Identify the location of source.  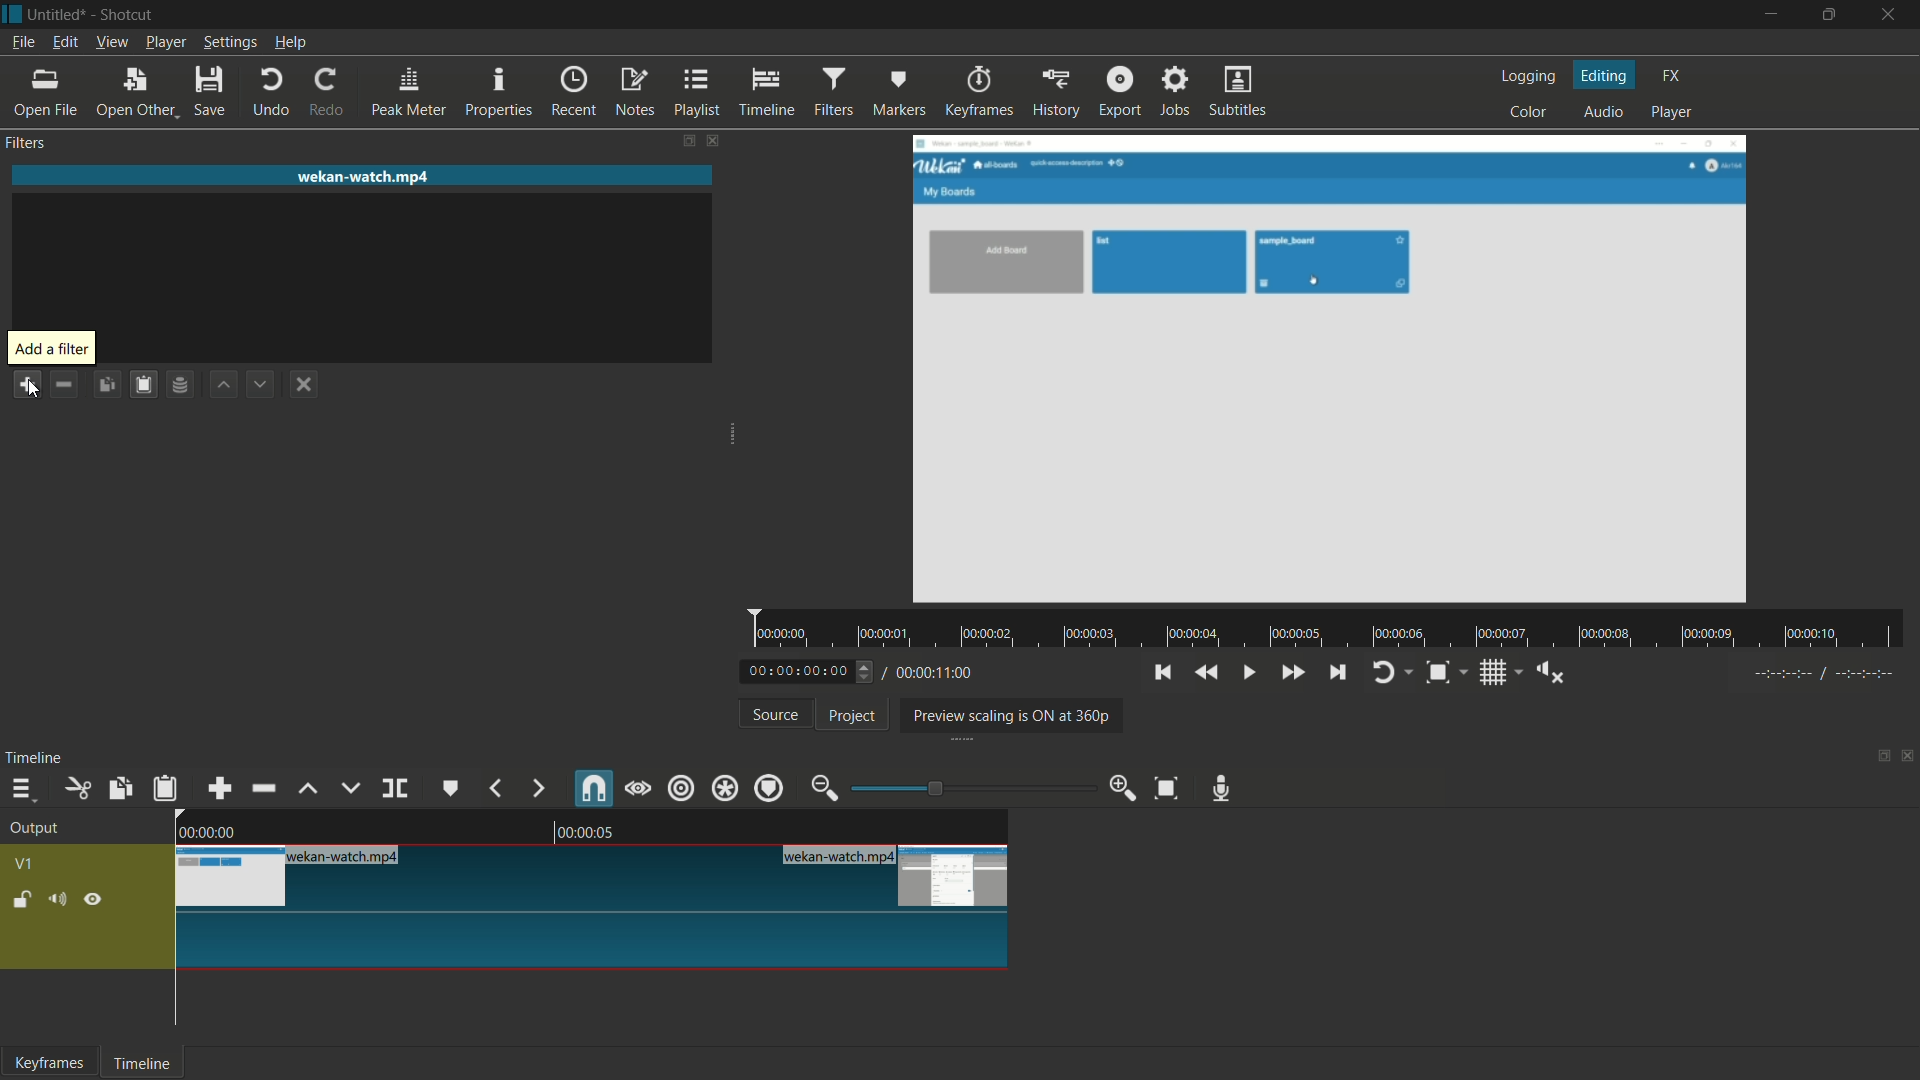
(776, 714).